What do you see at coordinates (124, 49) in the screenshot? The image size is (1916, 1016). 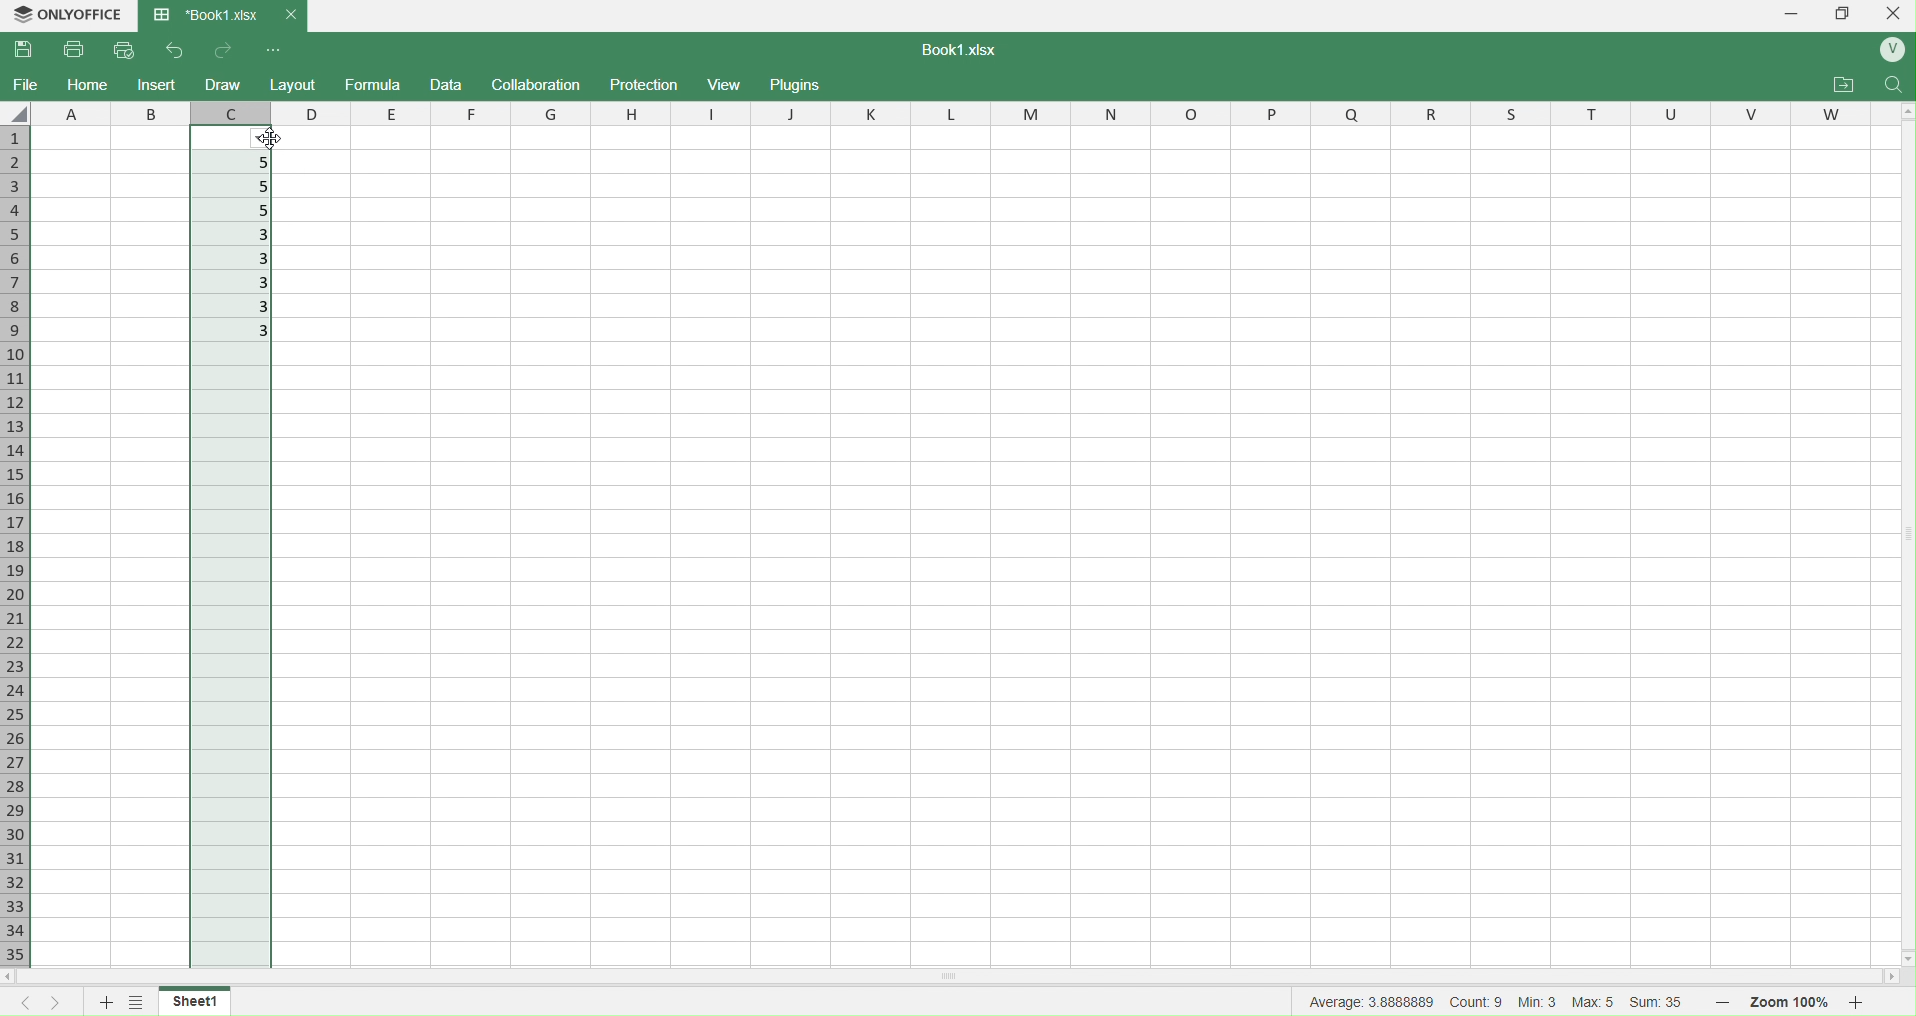 I see `Quick Print` at bounding box center [124, 49].